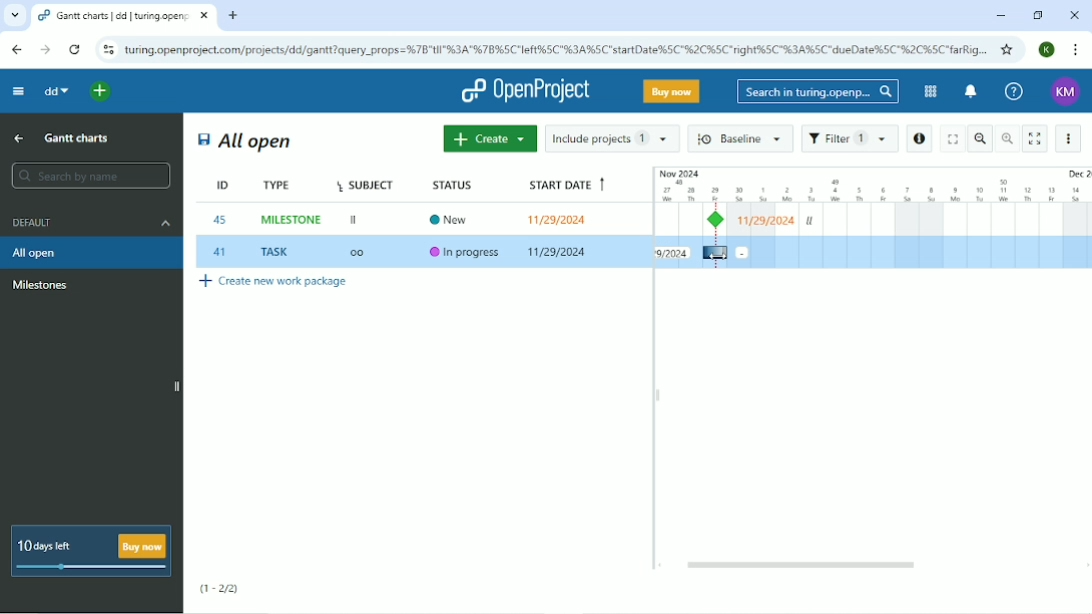 The image size is (1092, 614). Describe the element at coordinates (981, 138) in the screenshot. I see `Zoom out` at that location.